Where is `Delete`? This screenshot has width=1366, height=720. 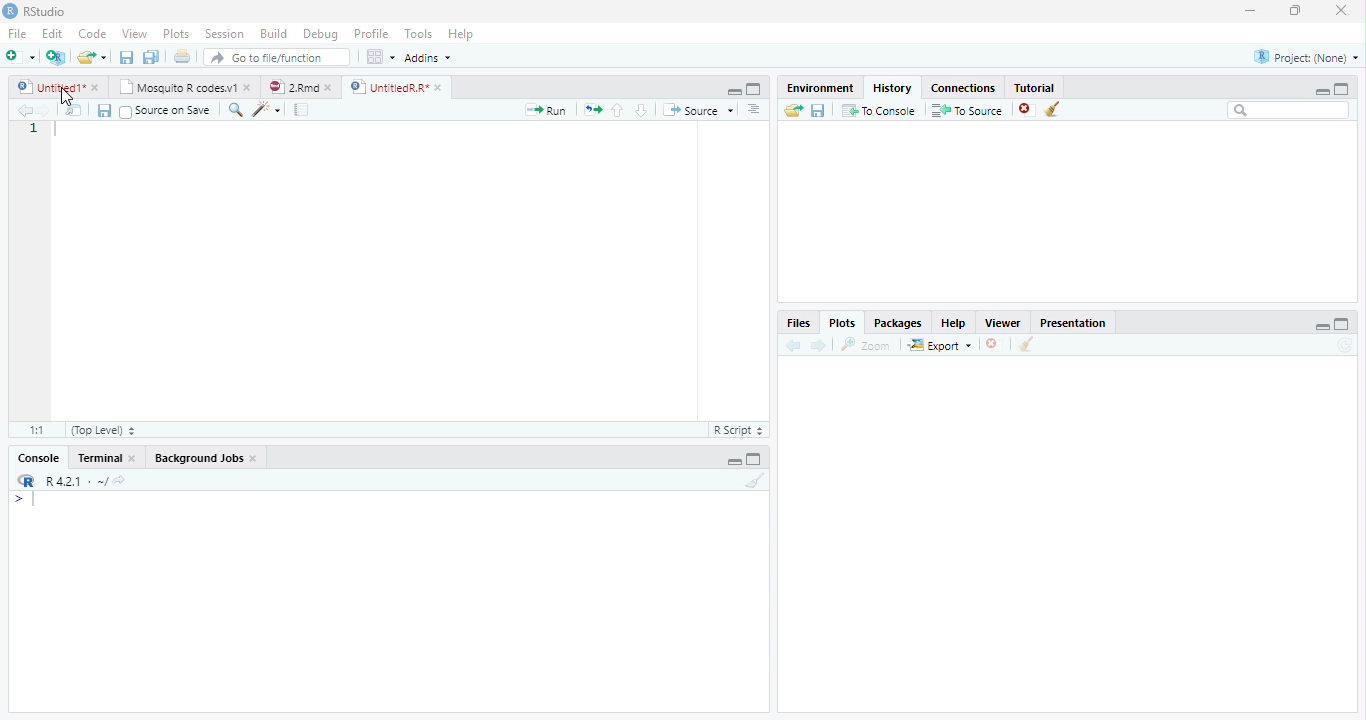
Delete is located at coordinates (992, 344).